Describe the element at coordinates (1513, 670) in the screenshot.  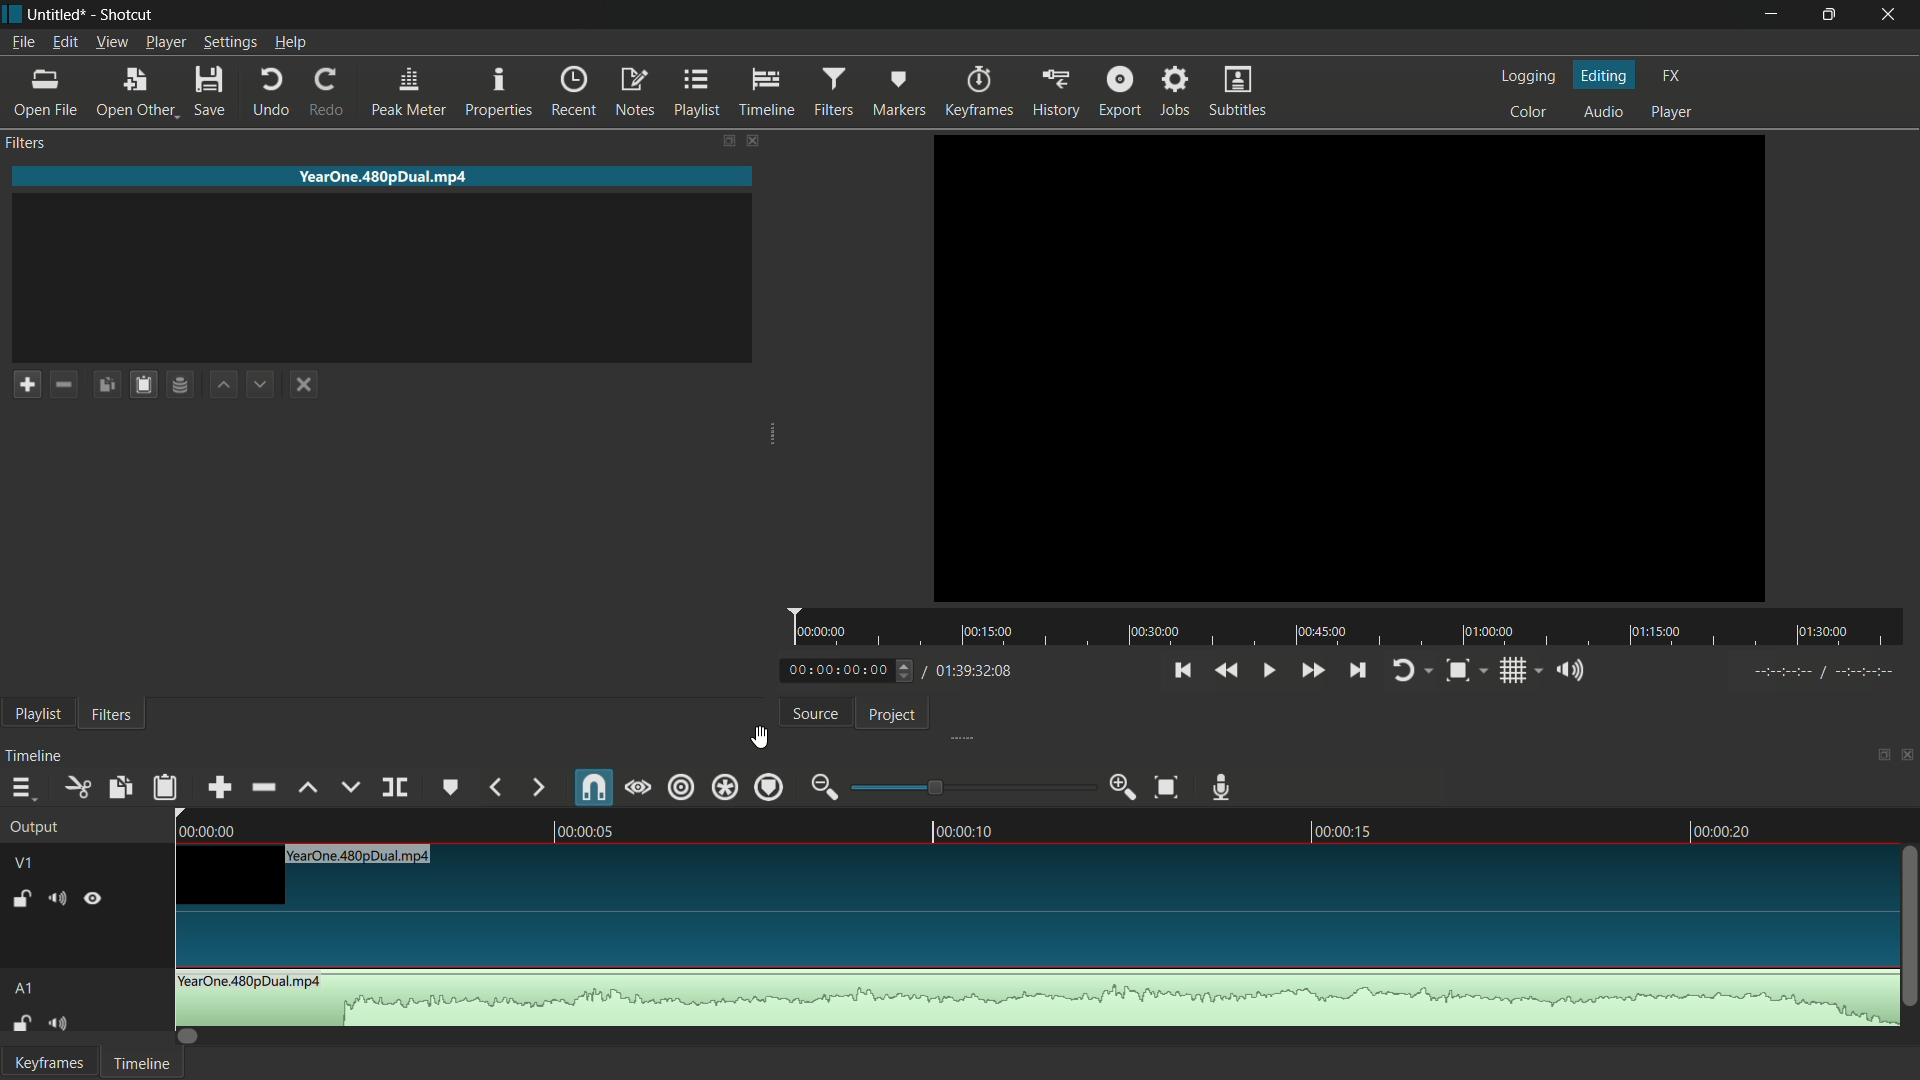
I see `toggle grid` at that location.